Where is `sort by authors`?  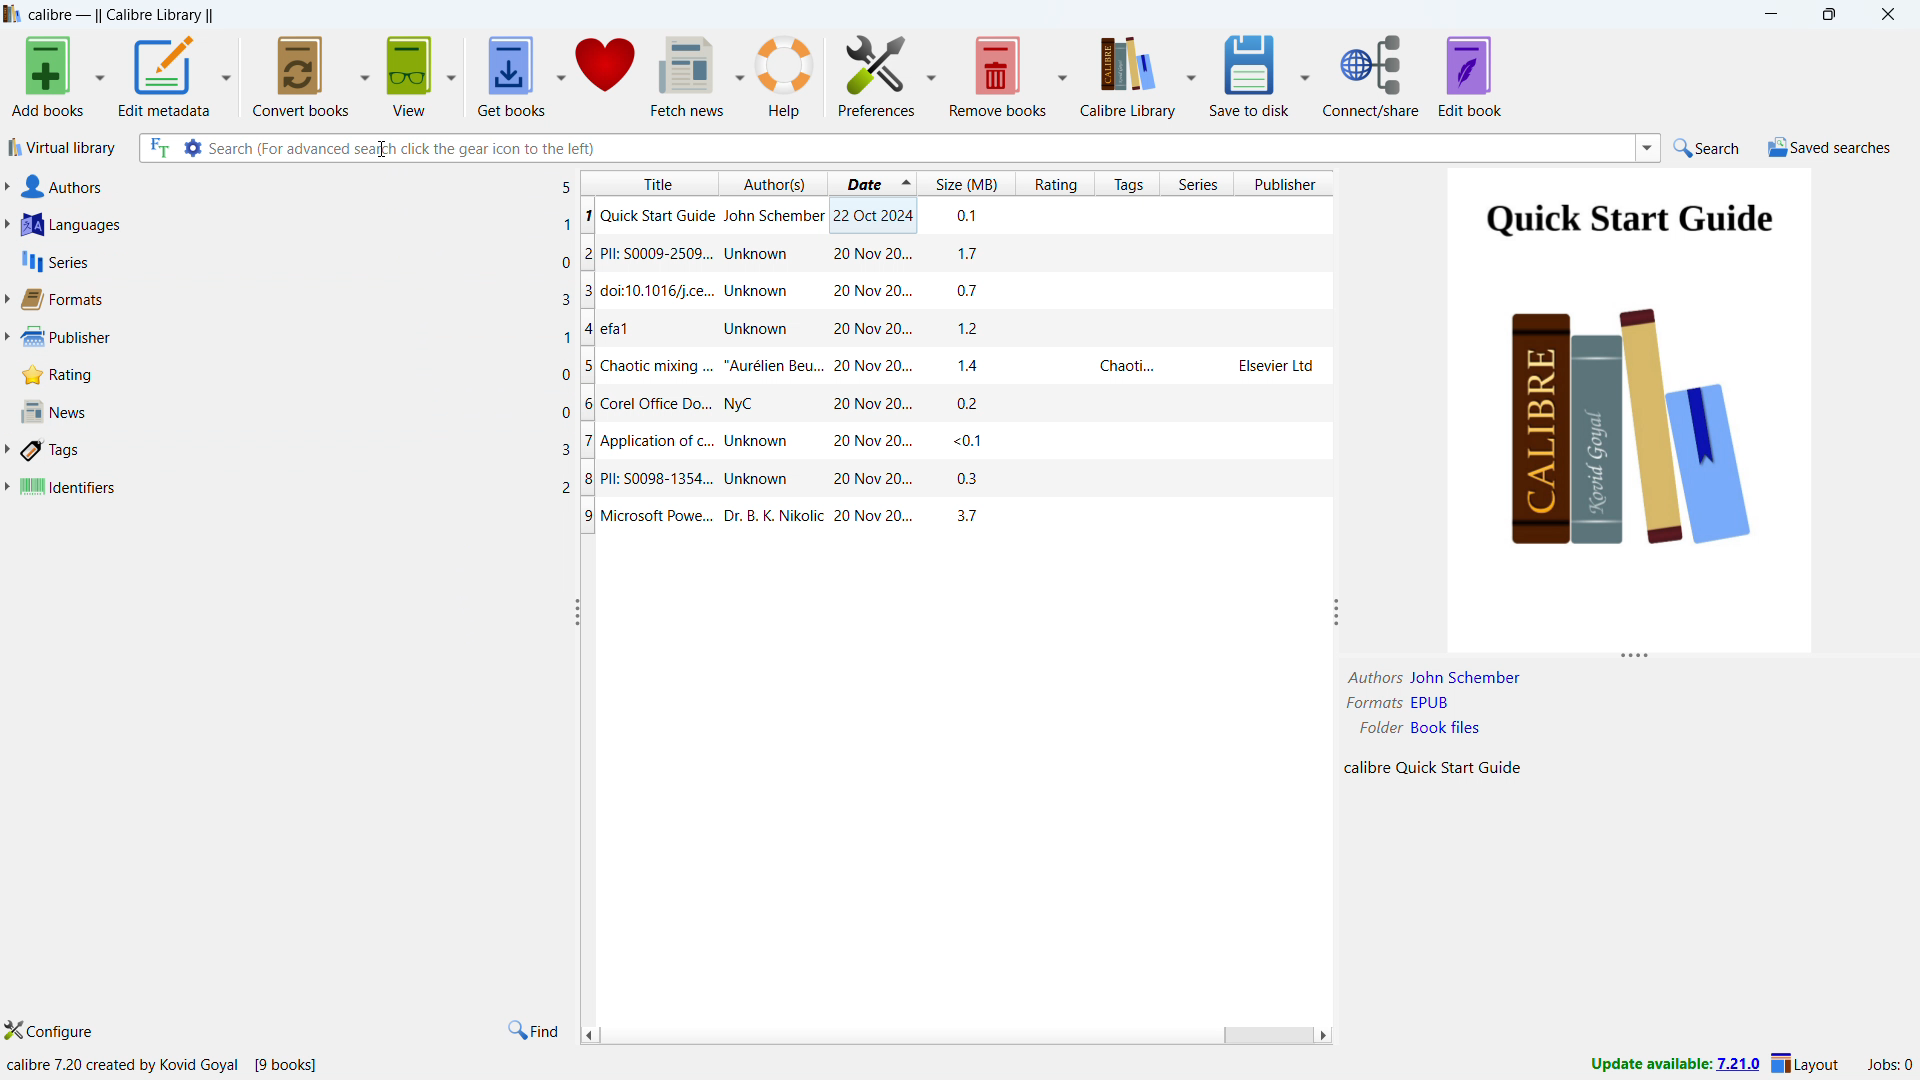
sort by authors is located at coordinates (776, 183).